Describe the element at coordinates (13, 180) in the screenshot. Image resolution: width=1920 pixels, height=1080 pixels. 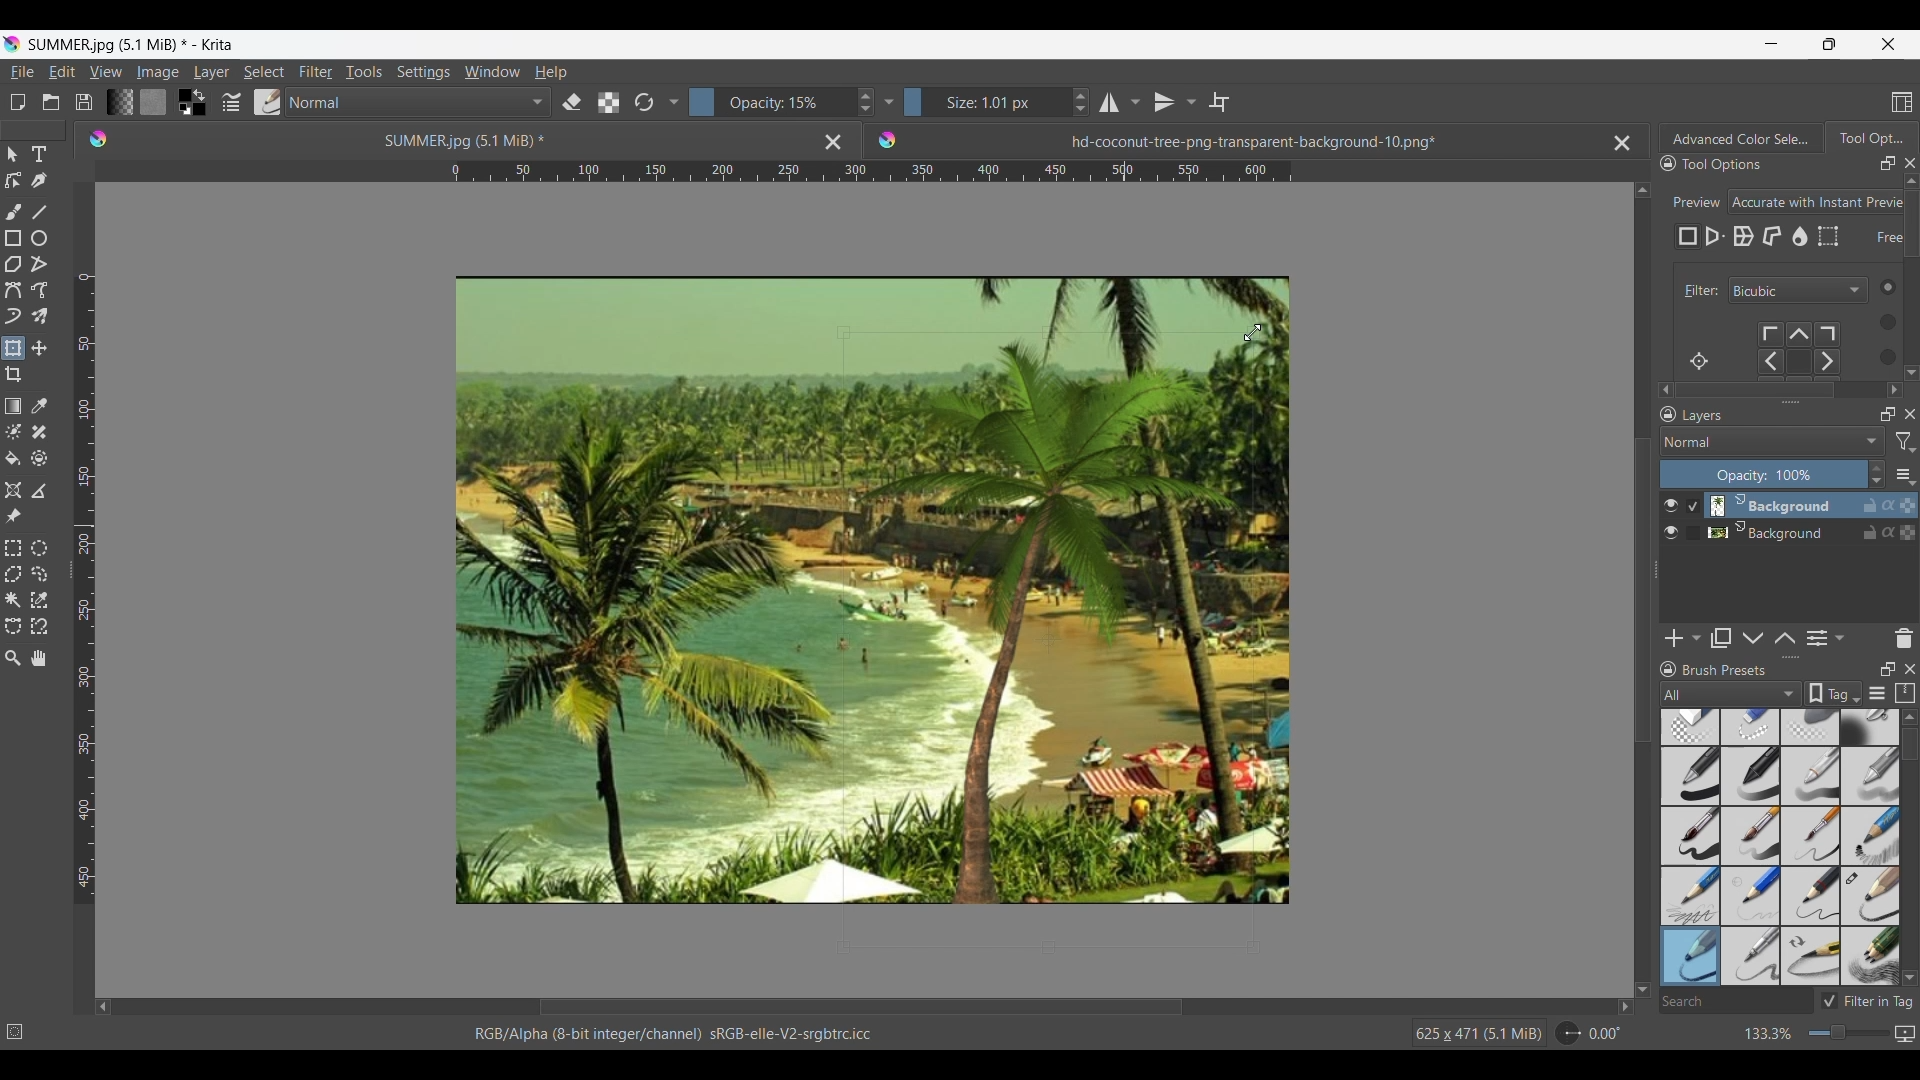
I see `Edit shapes tool` at that location.